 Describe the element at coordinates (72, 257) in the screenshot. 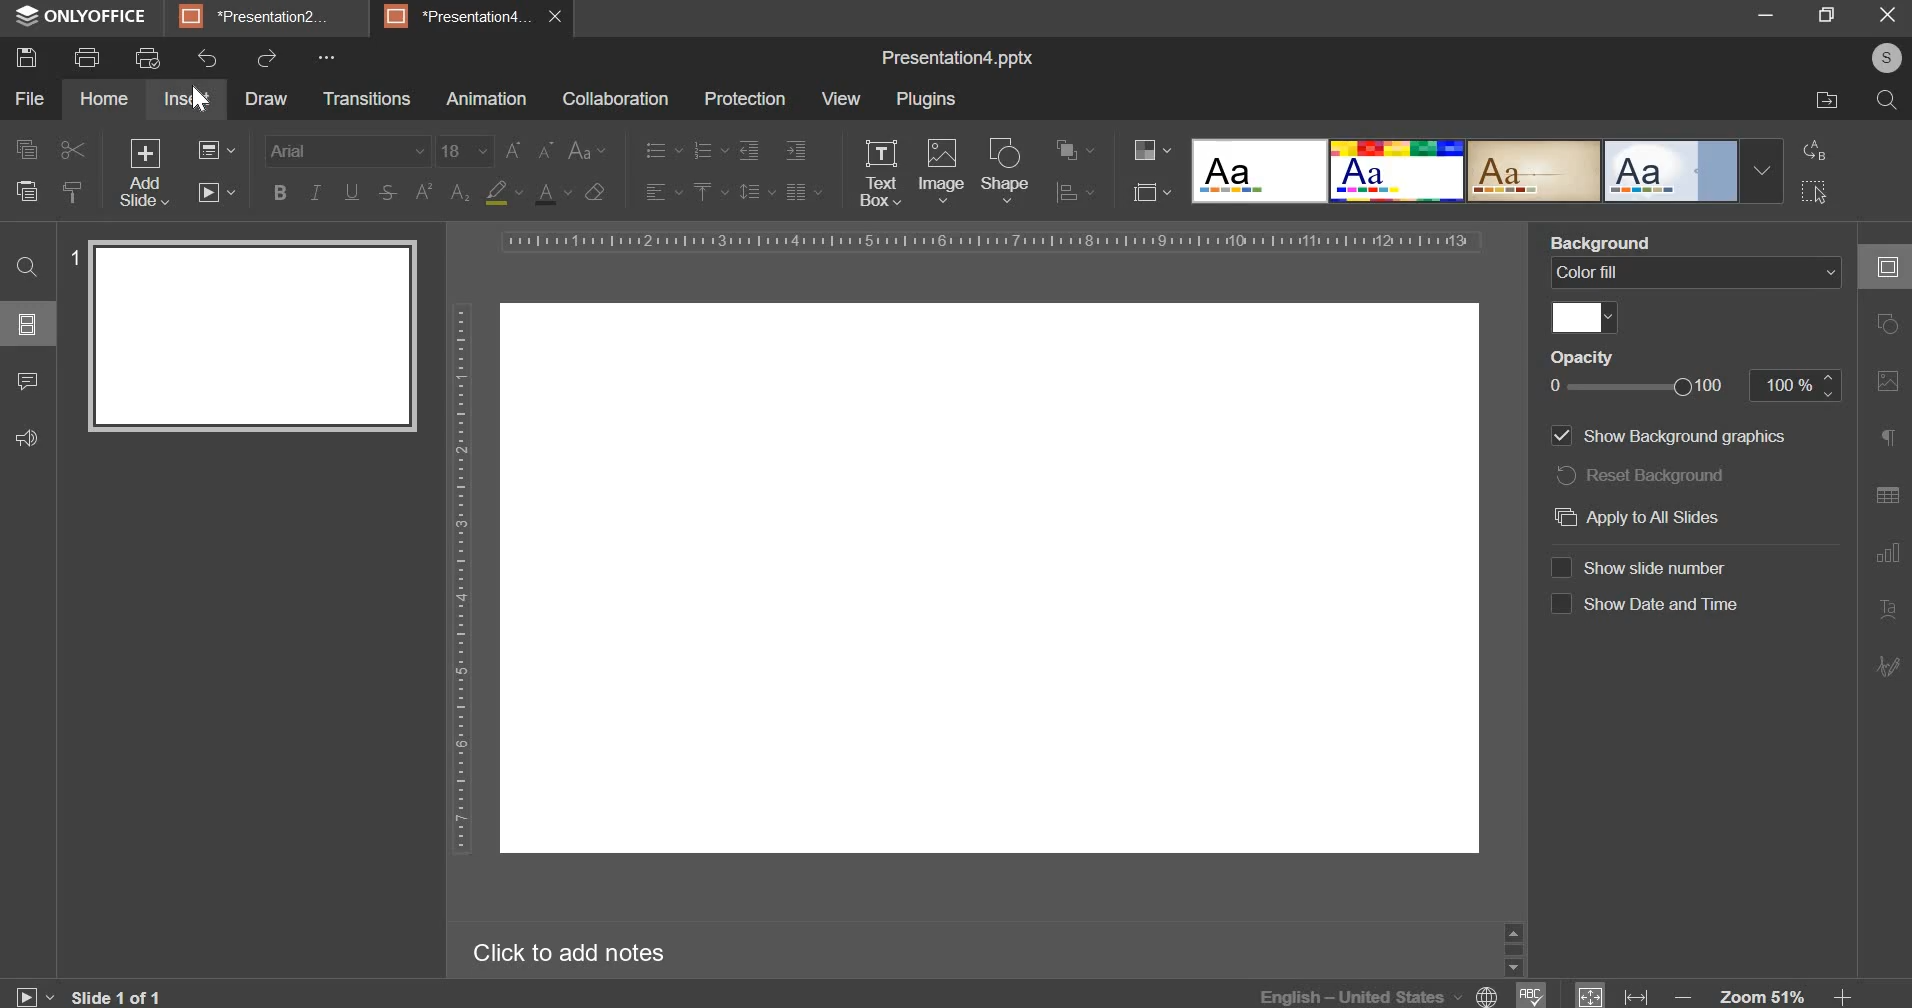

I see `1` at that location.